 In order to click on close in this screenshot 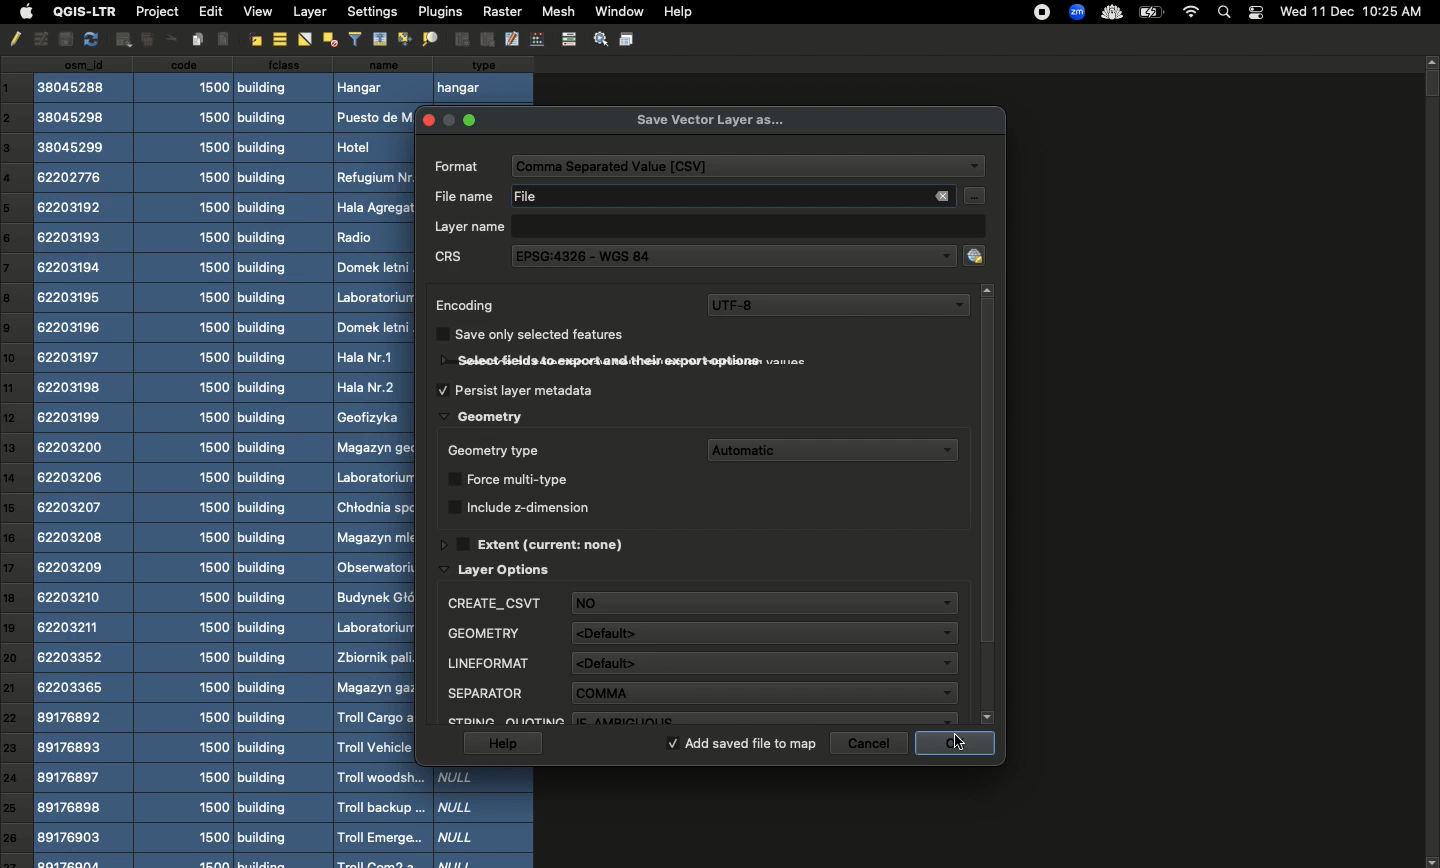, I will do `click(431, 117)`.